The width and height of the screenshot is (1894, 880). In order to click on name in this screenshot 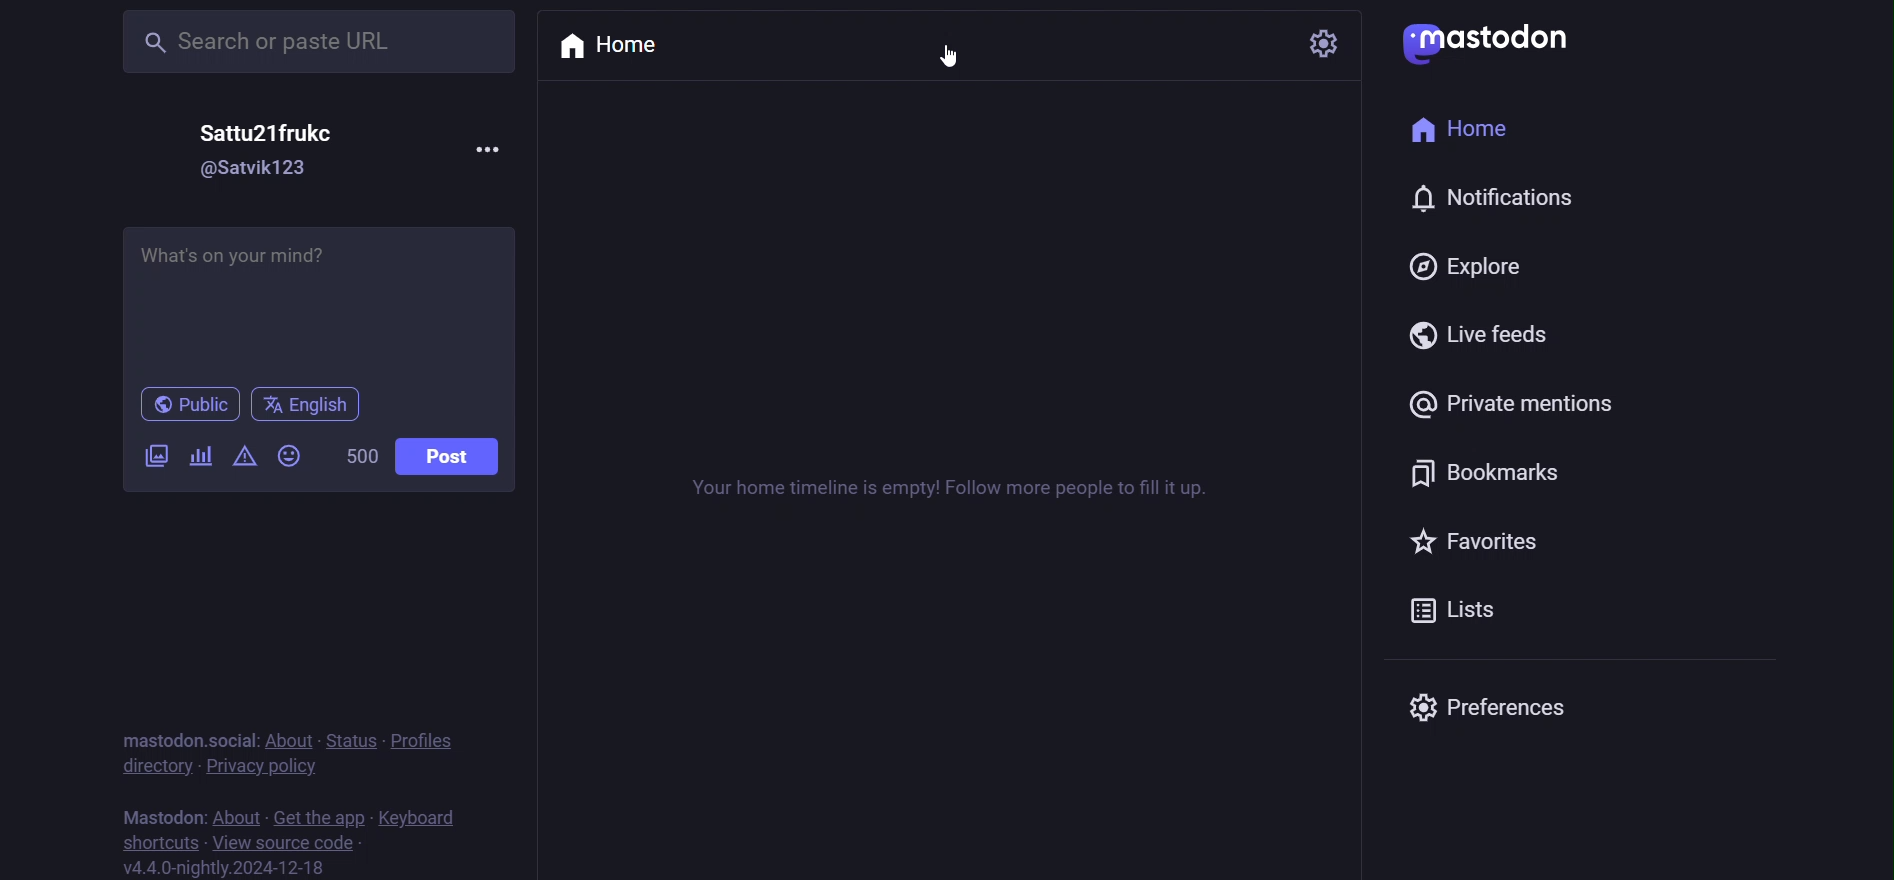, I will do `click(263, 131)`.